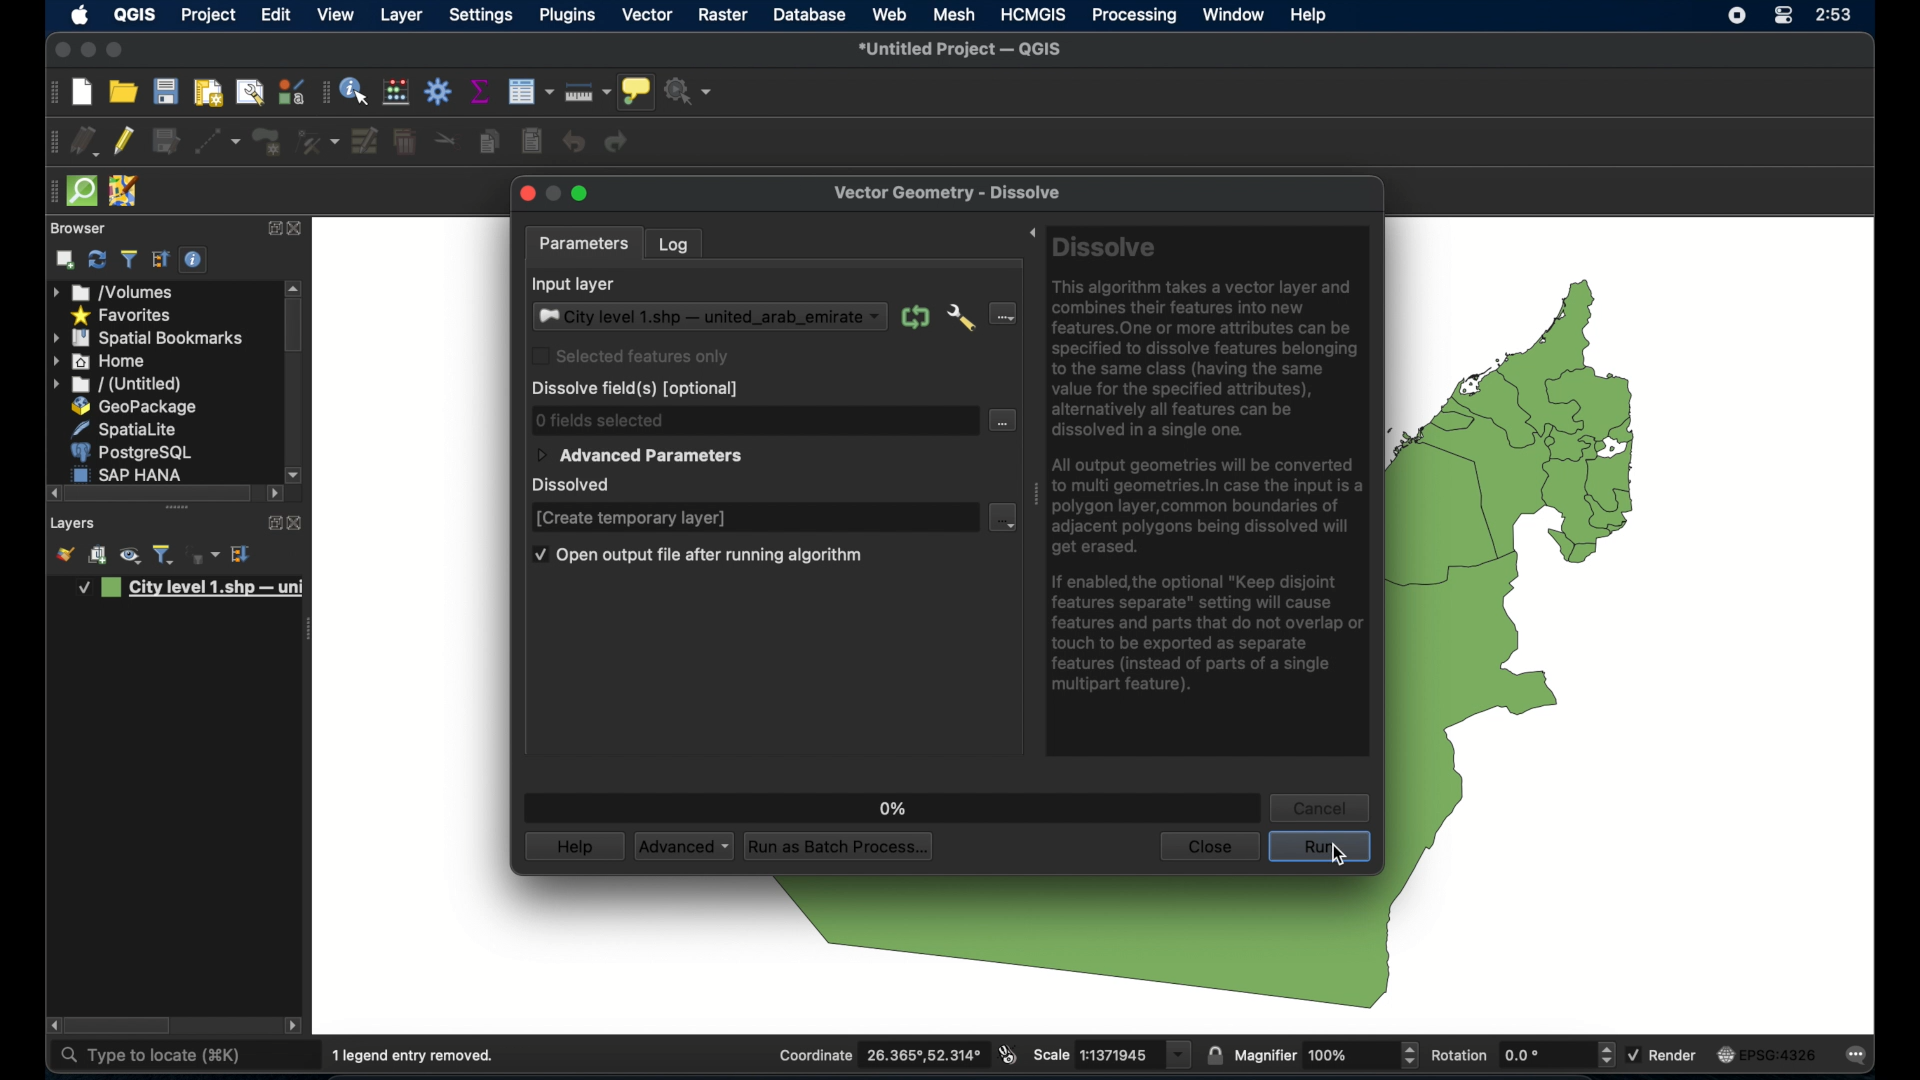 Image resolution: width=1920 pixels, height=1080 pixels. Describe the element at coordinates (335, 14) in the screenshot. I see `view` at that location.